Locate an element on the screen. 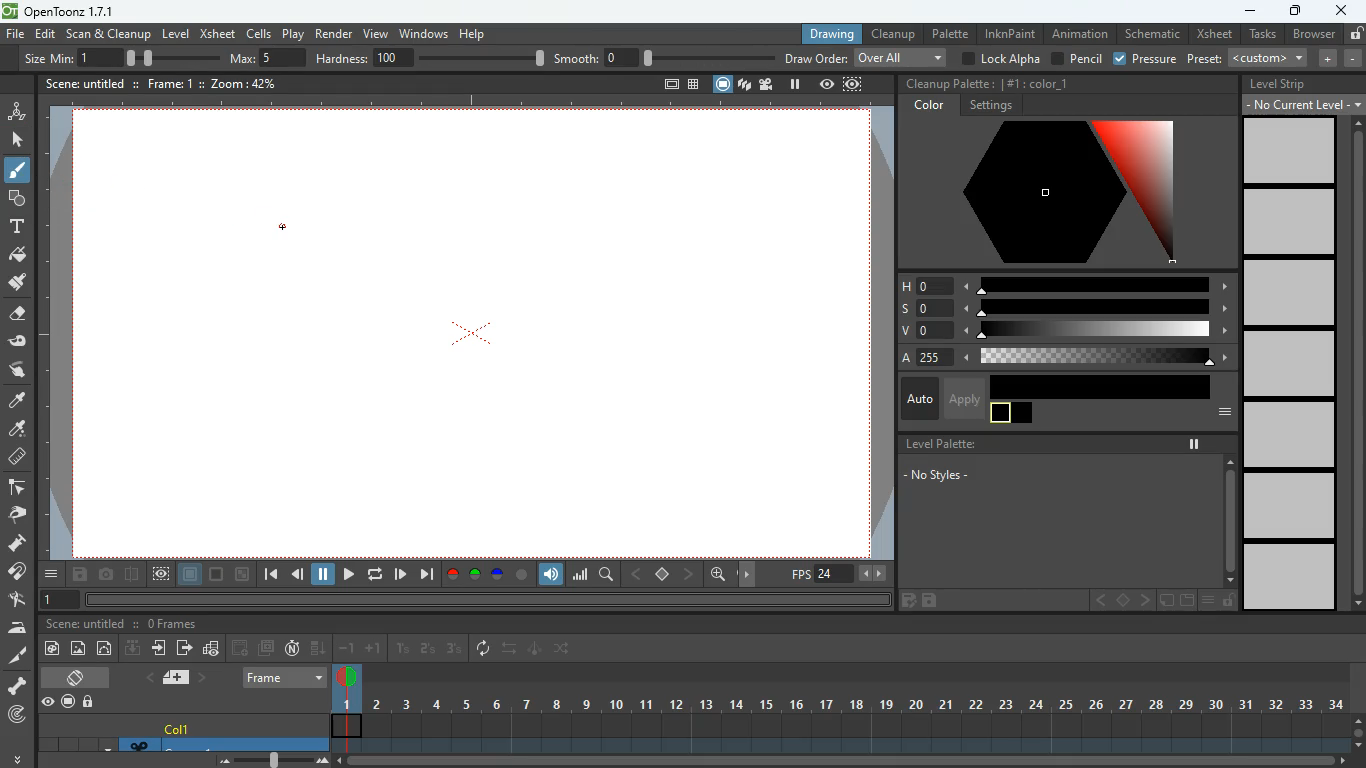 This screenshot has height=768, width=1366. click is located at coordinates (19, 140).